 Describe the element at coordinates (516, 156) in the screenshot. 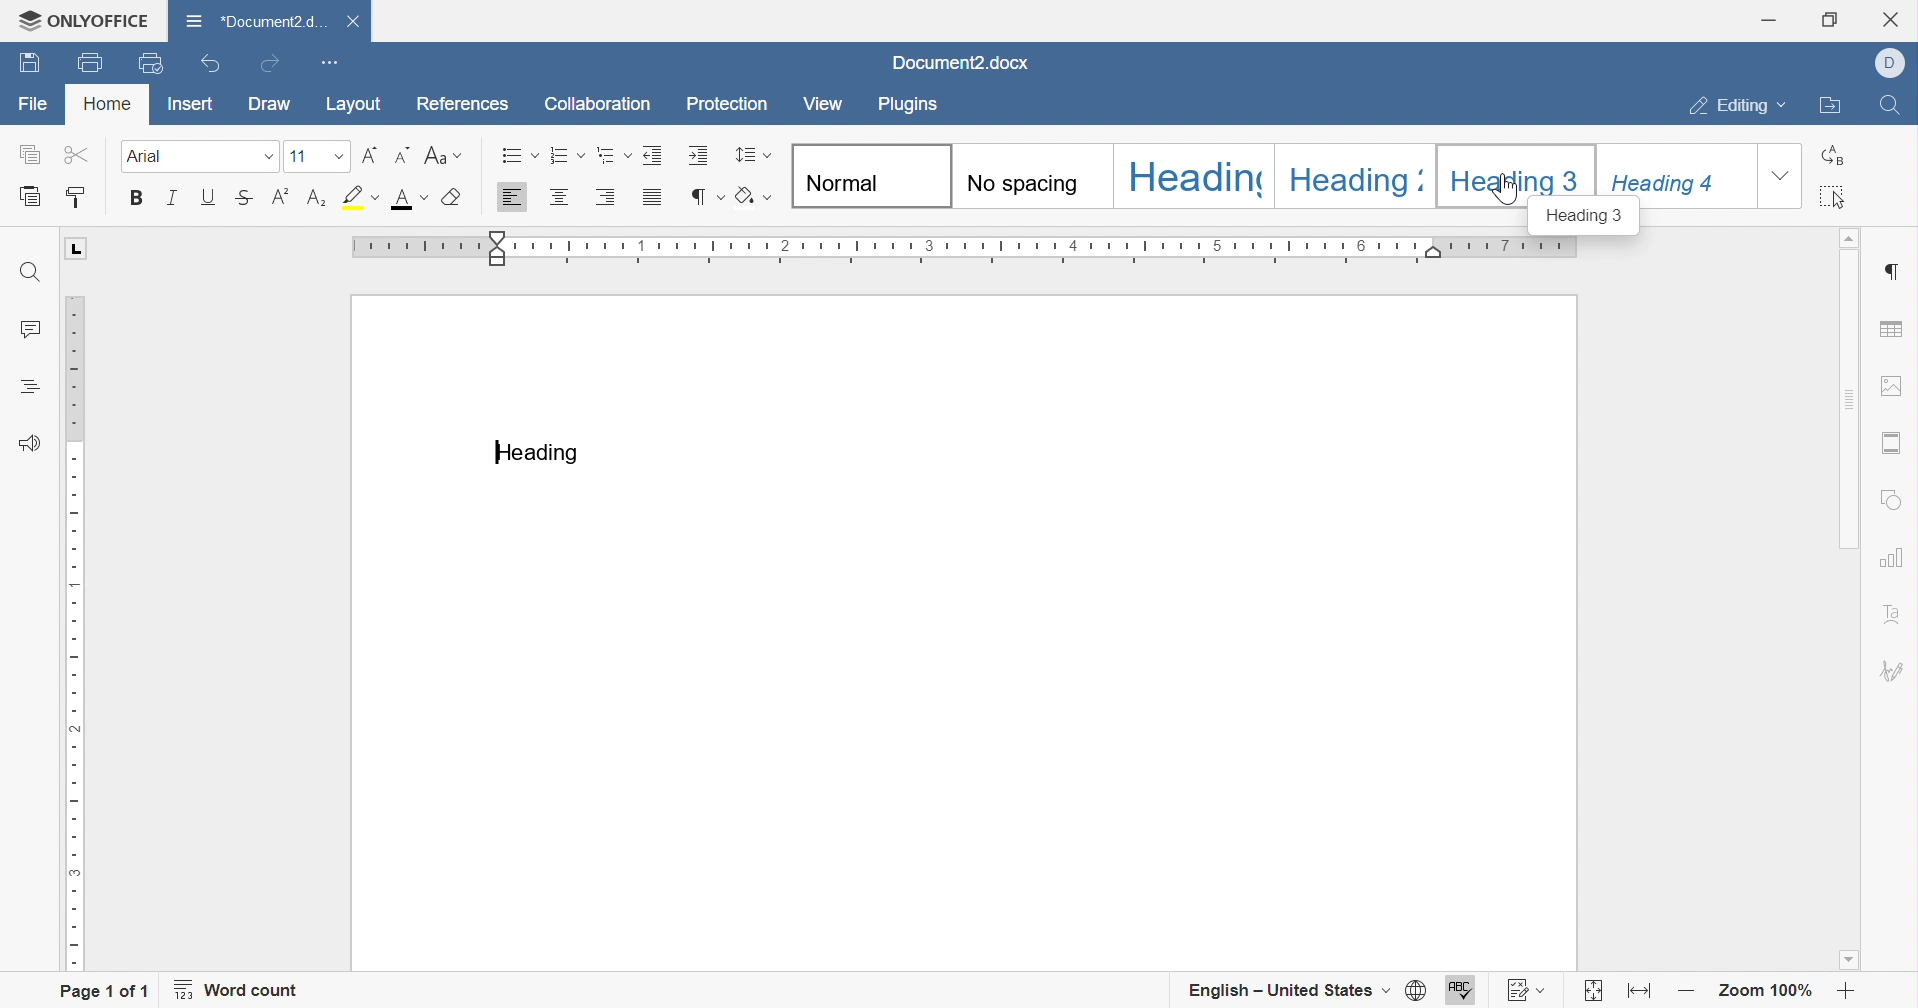

I see `Bullets` at that location.